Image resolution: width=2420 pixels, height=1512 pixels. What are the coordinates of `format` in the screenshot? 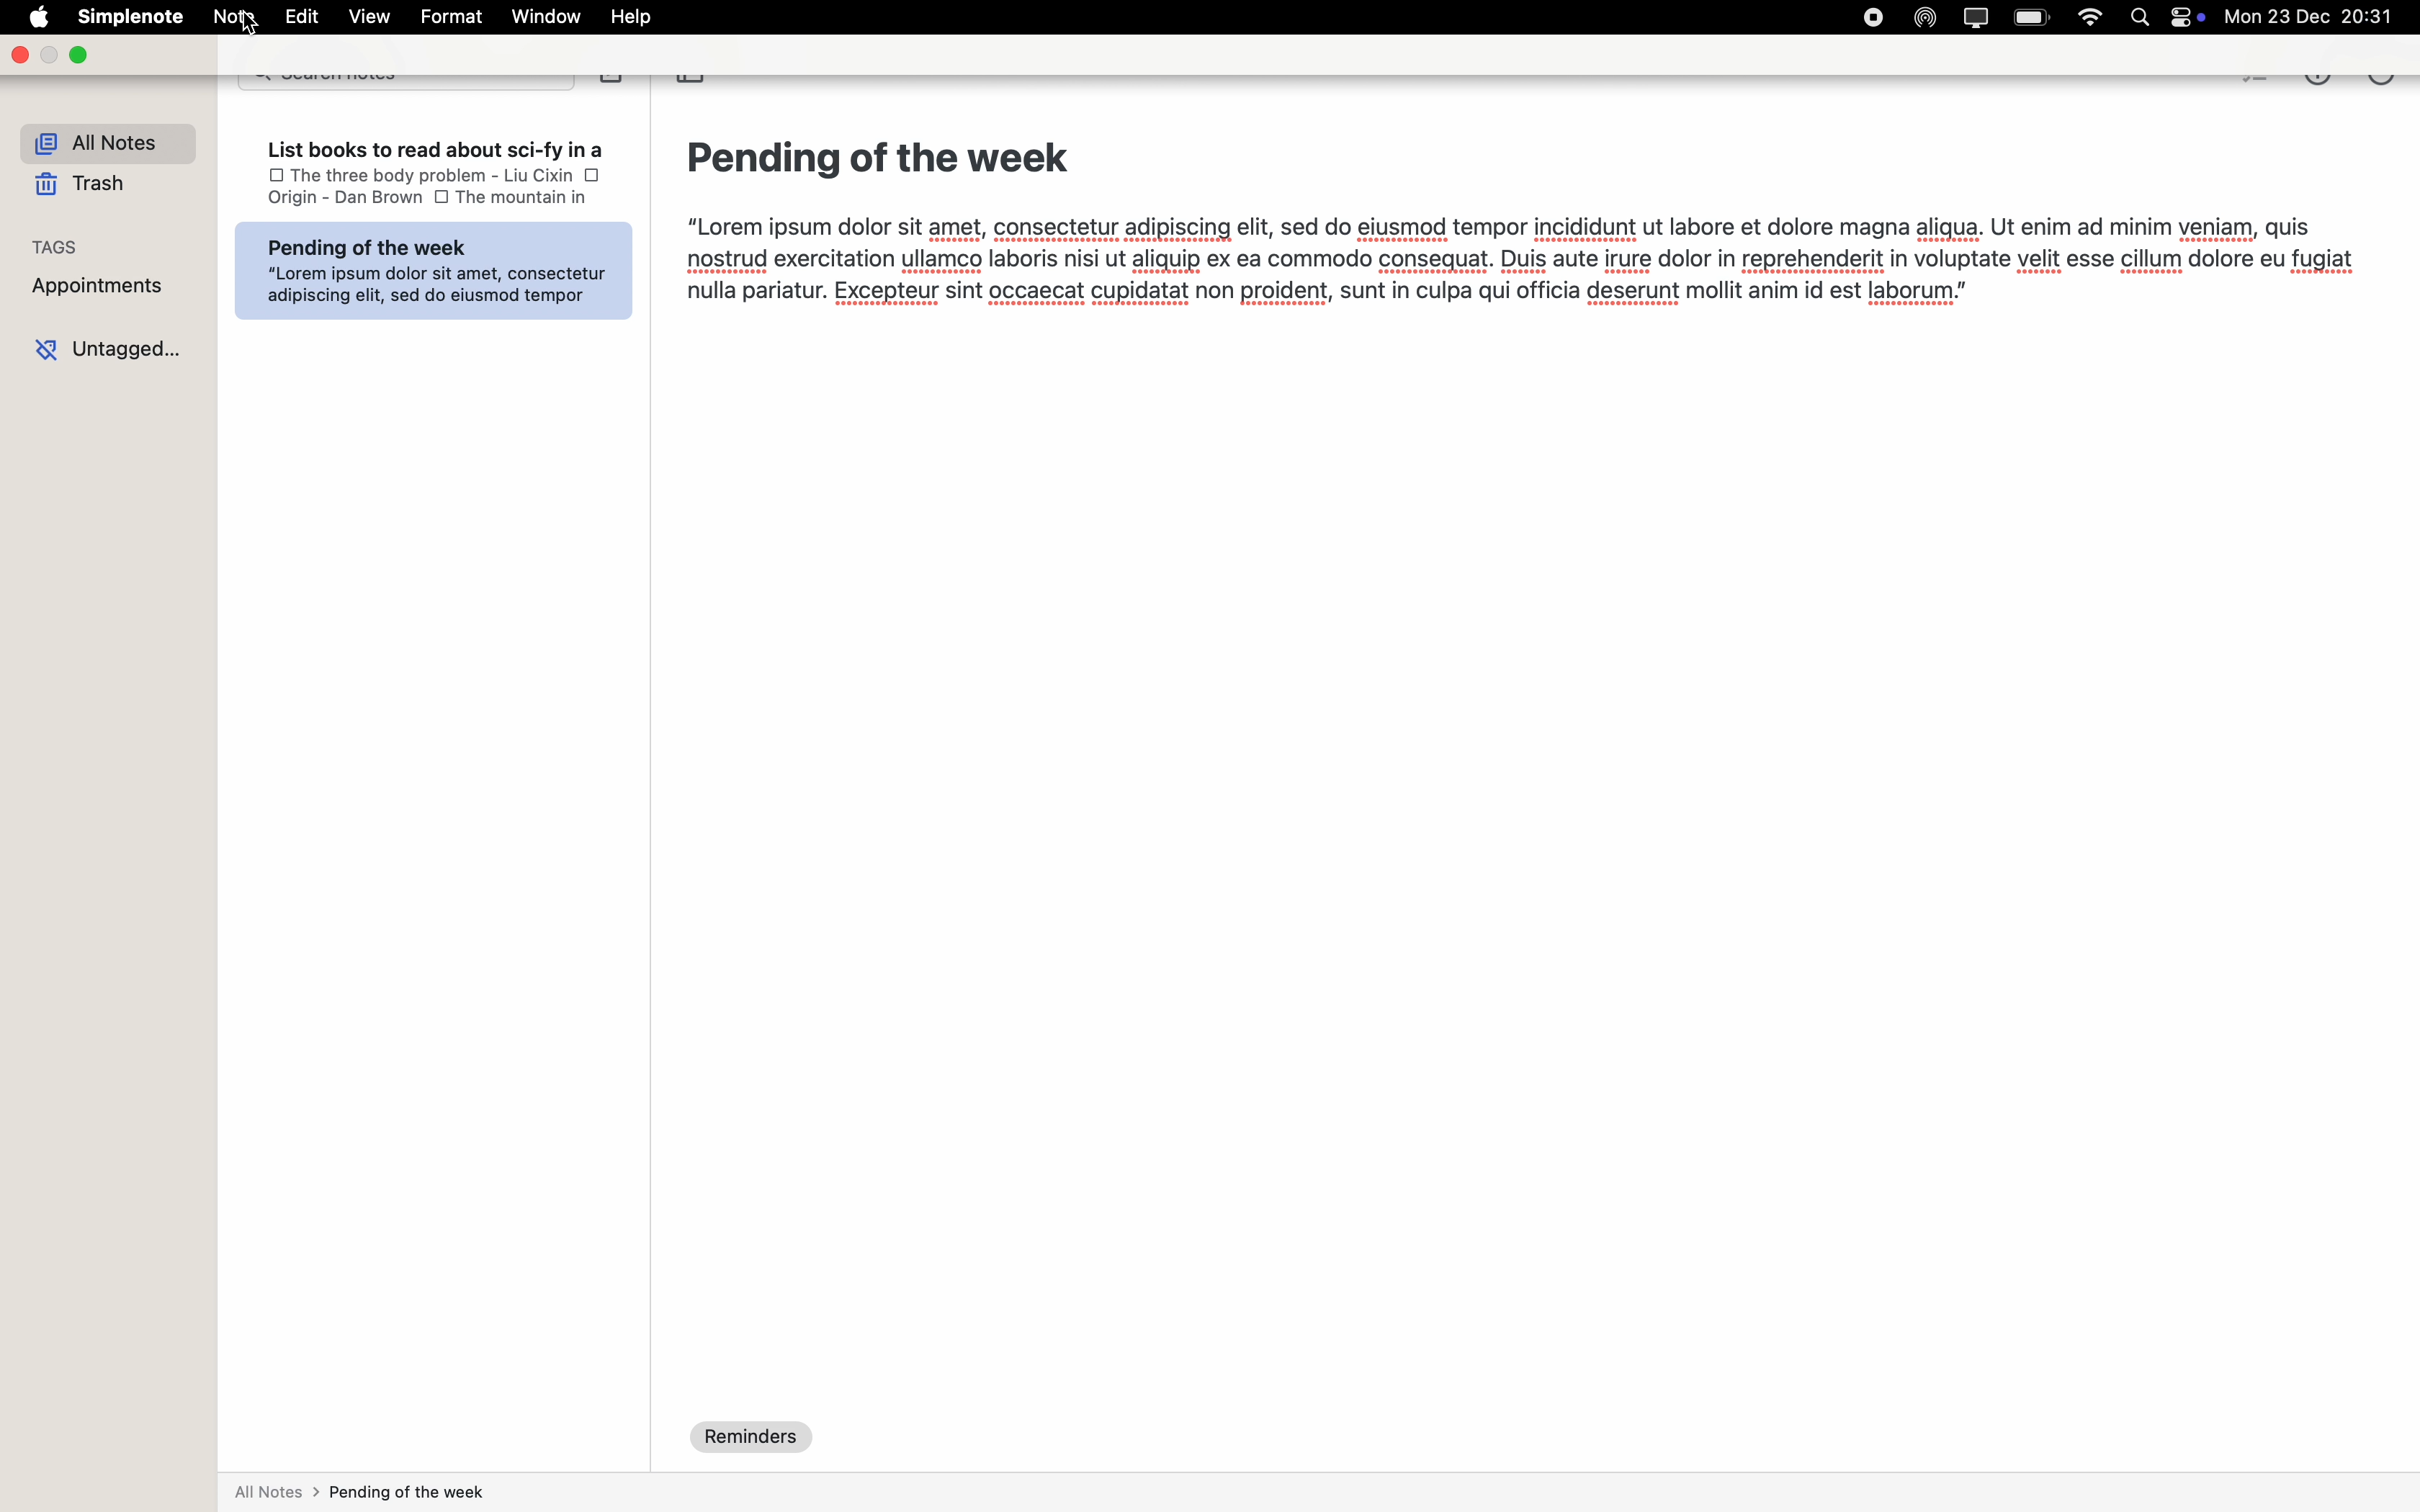 It's located at (449, 15).